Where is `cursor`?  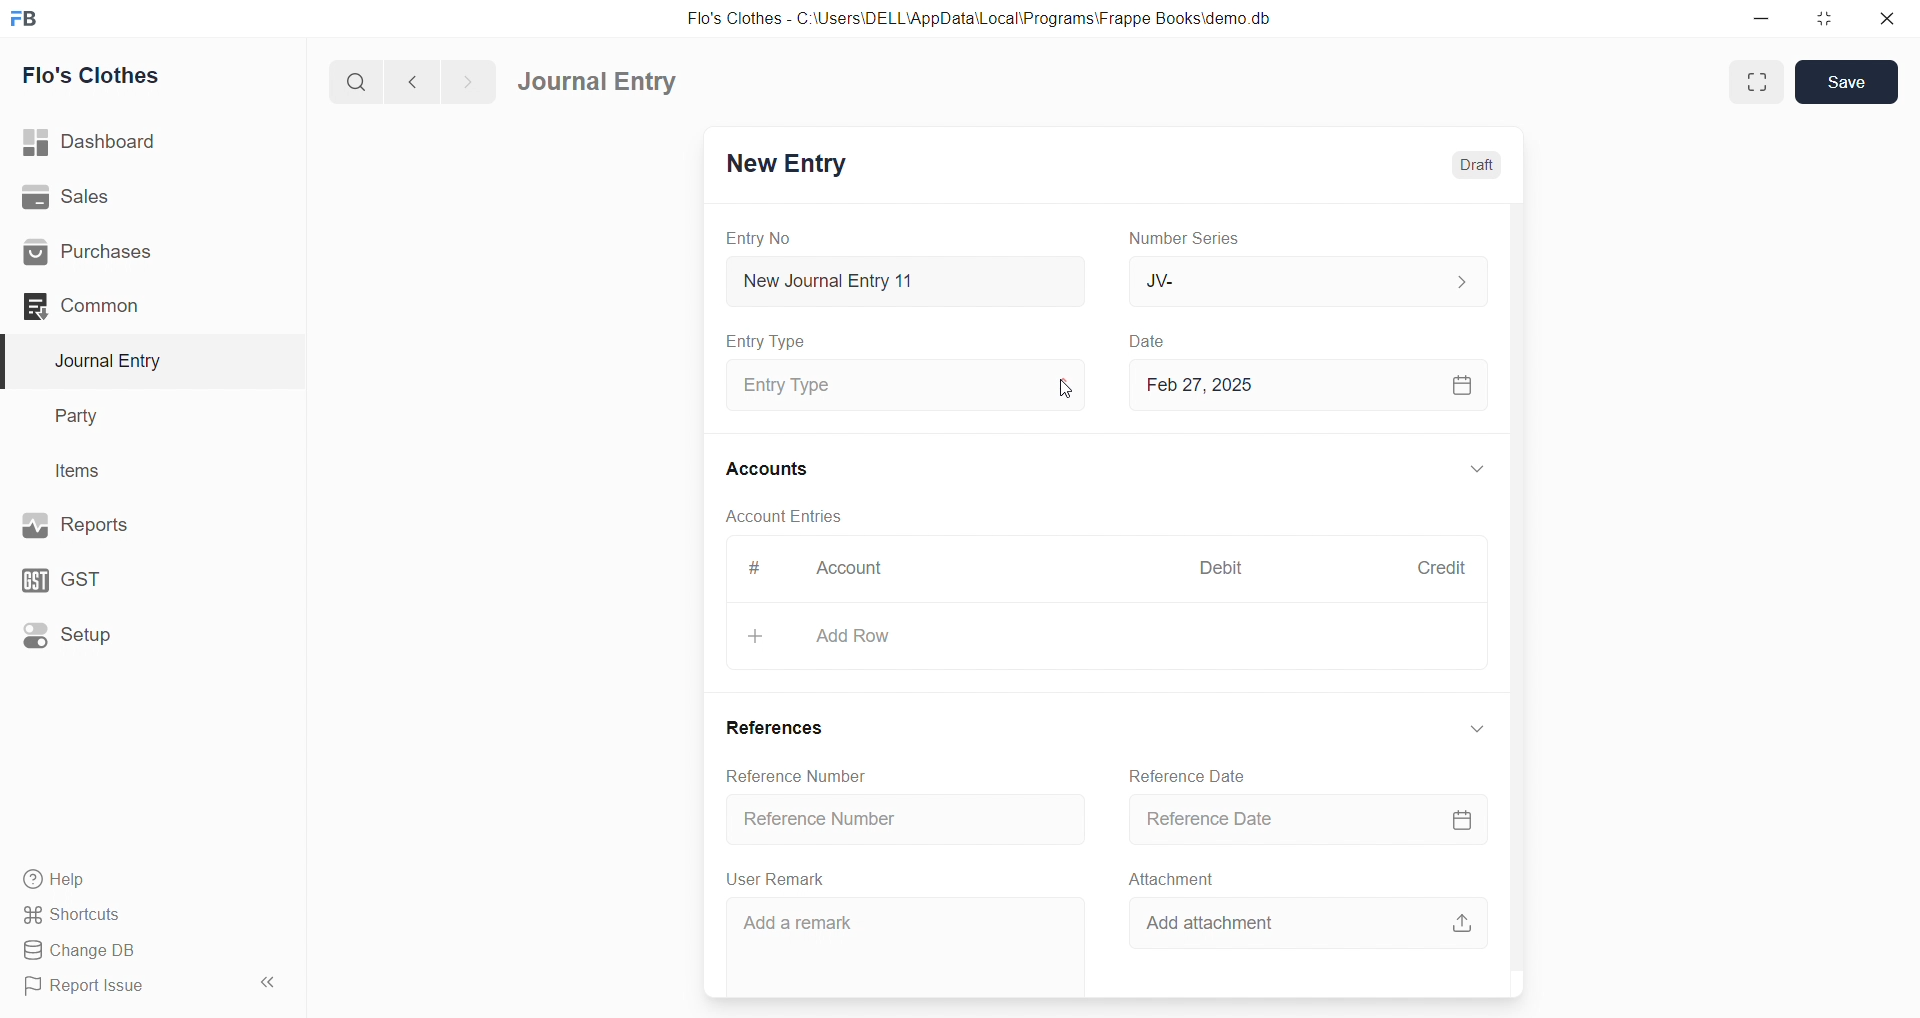 cursor is located at coordinates (1062, 394).